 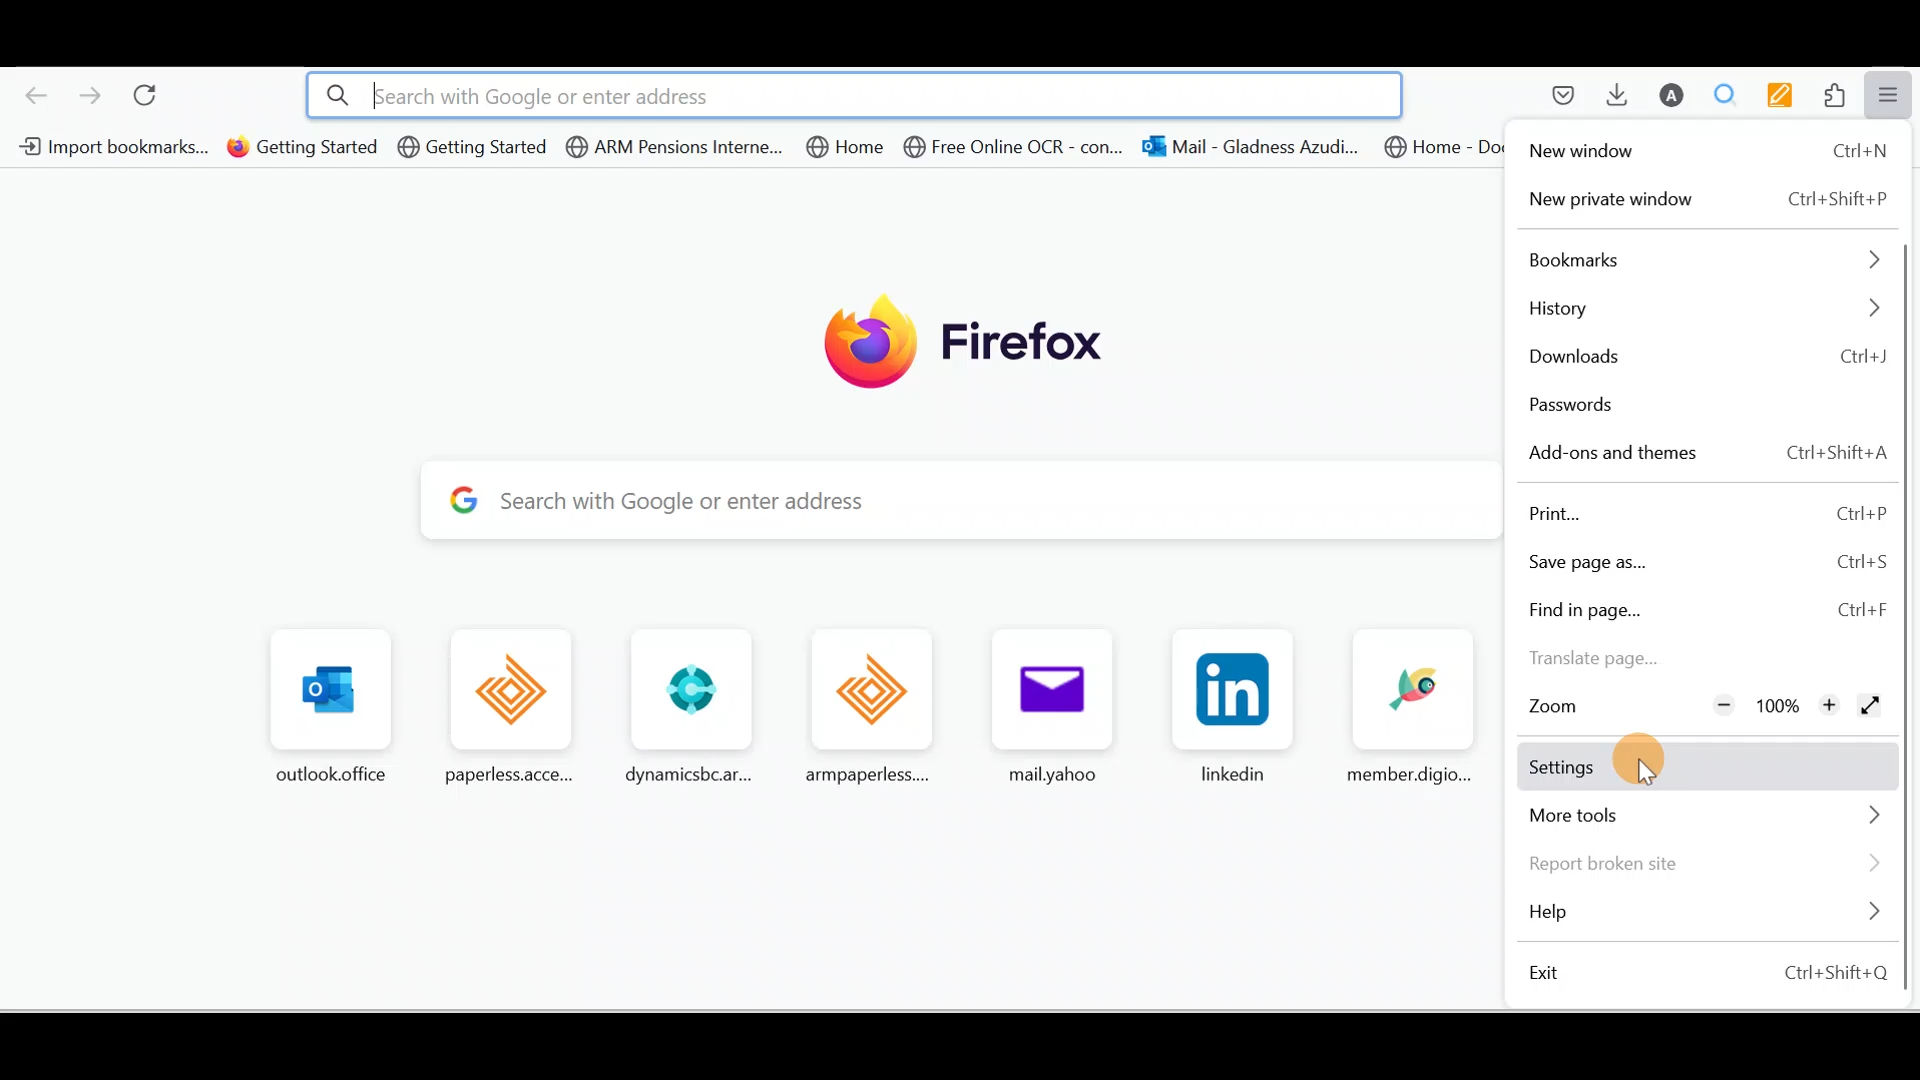 What do you see at coordinates (1598, 403) in the screenshot?
I see `Passwords` at bounding box center [1598, 403].